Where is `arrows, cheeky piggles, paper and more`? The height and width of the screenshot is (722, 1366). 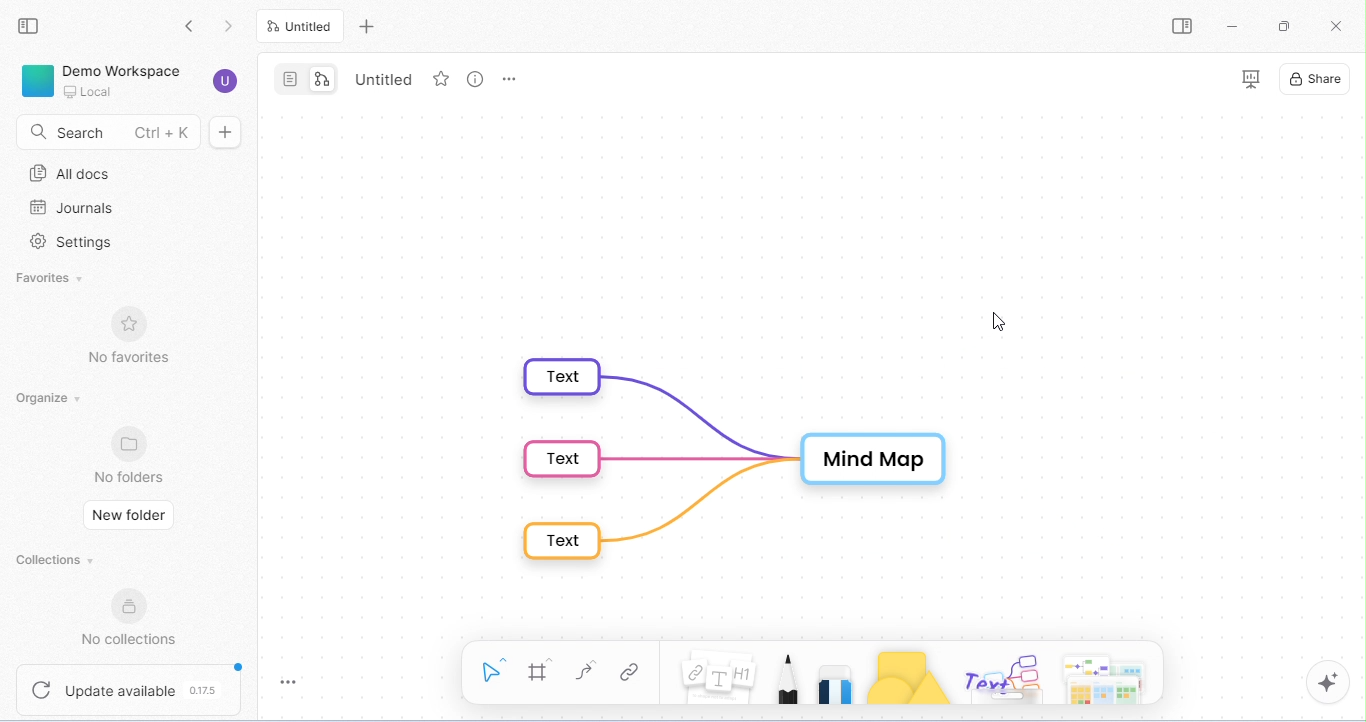 arrows, cheeky piggles, paper and more is located at coordinates (1101, 677).